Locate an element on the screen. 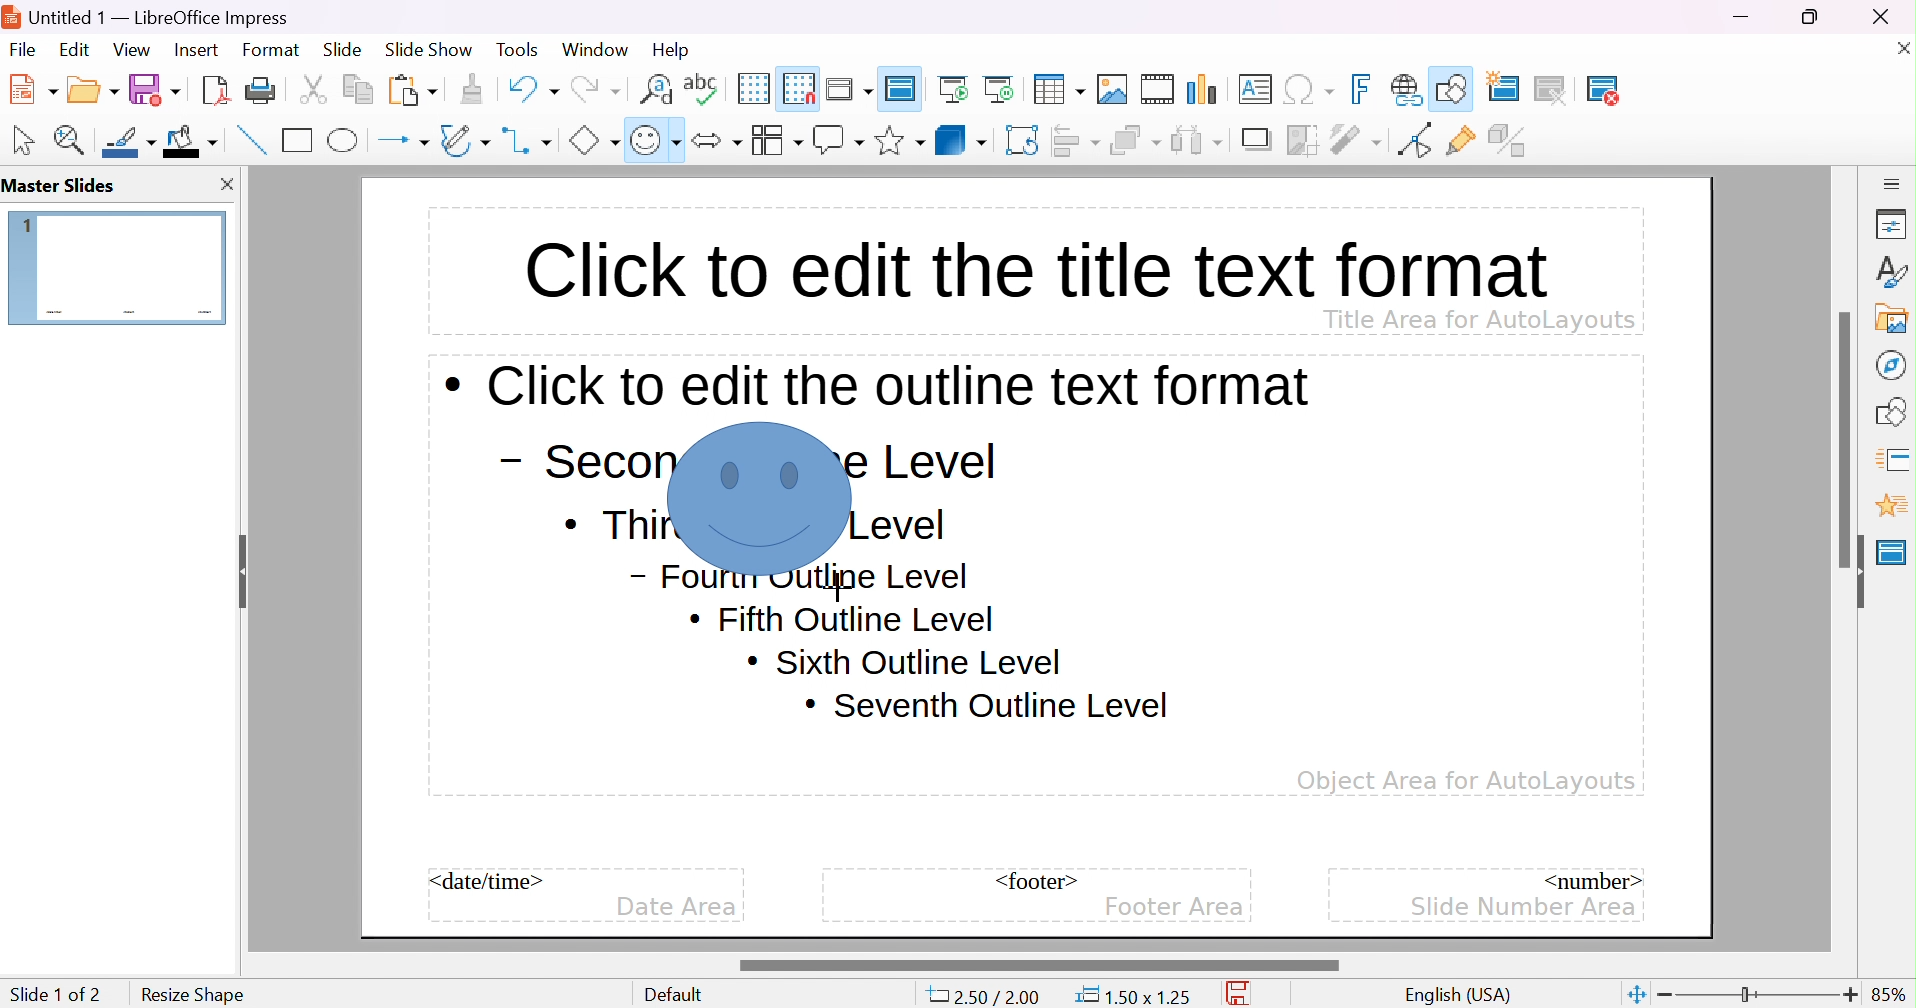  cut is located at coordinates (313, 89).